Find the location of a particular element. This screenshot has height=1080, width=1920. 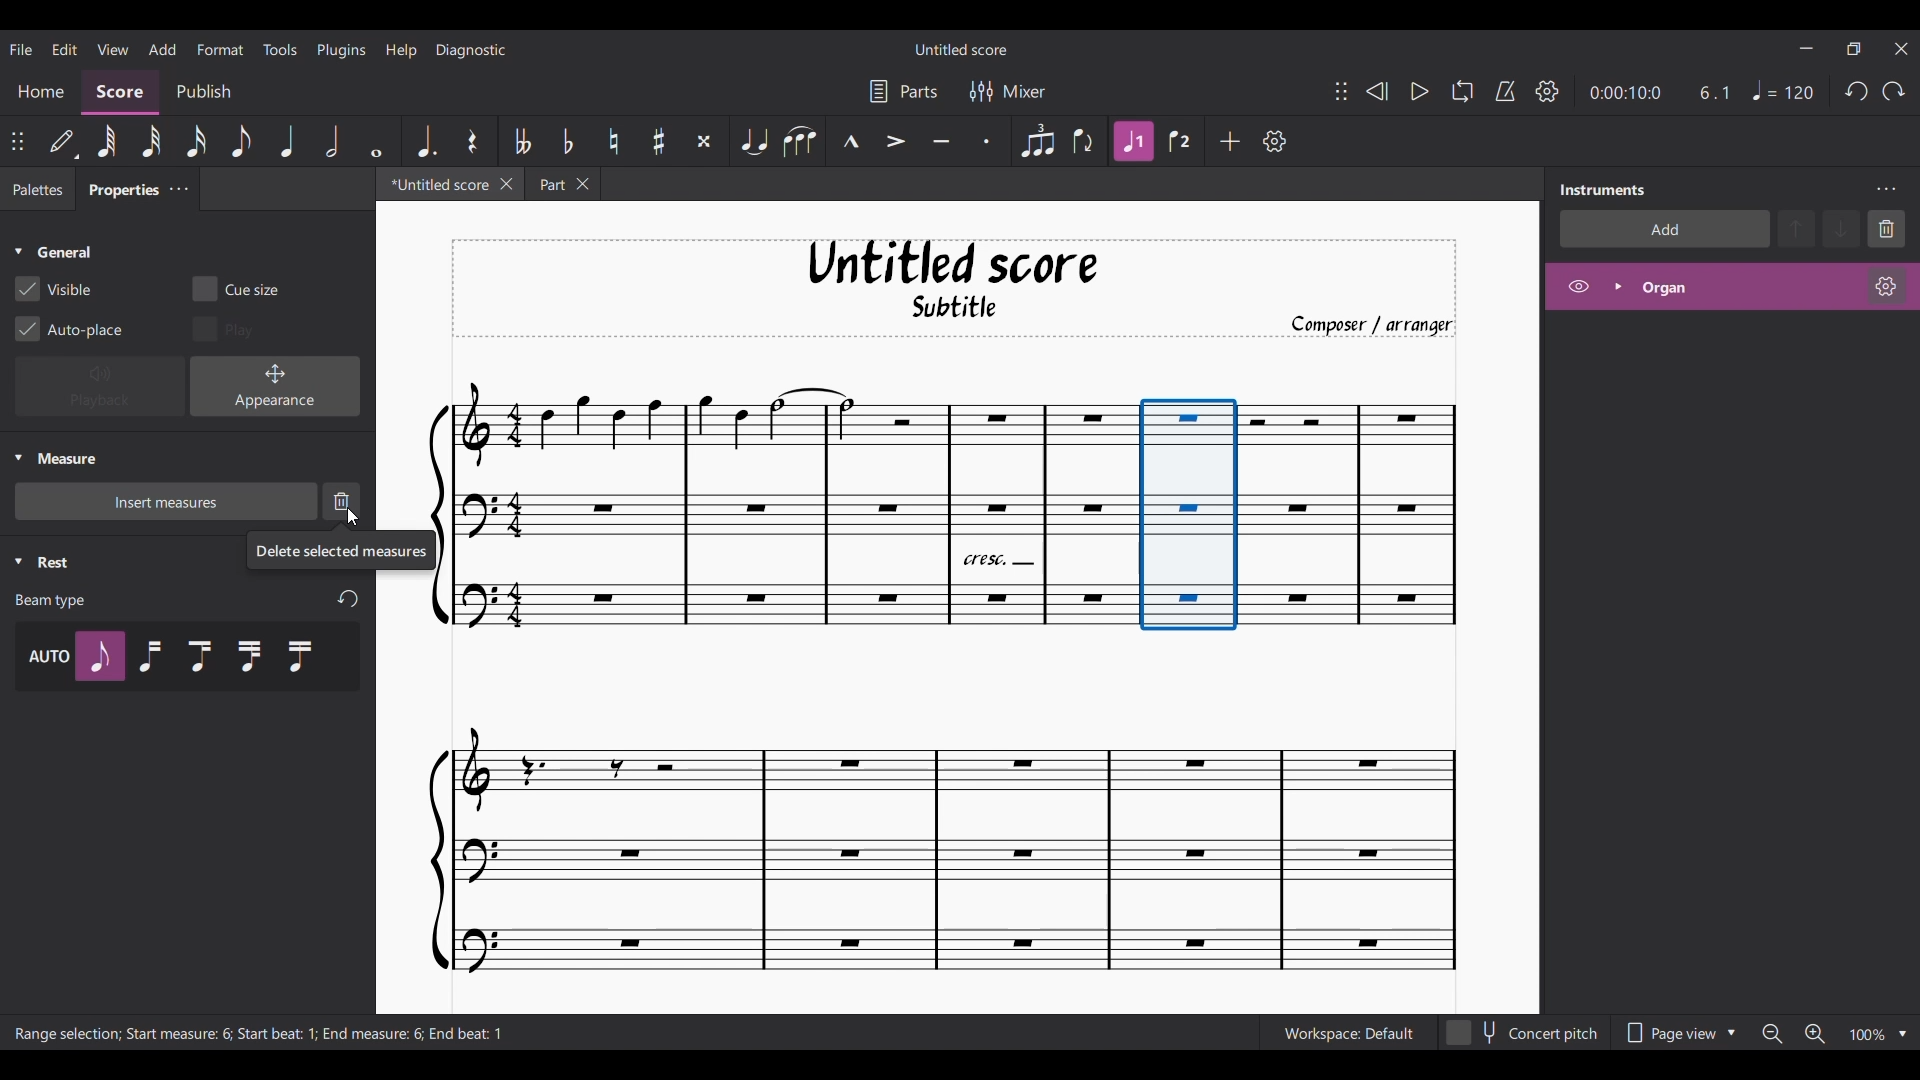

Current ratio and duration  is located at coordinates (1661, 93).